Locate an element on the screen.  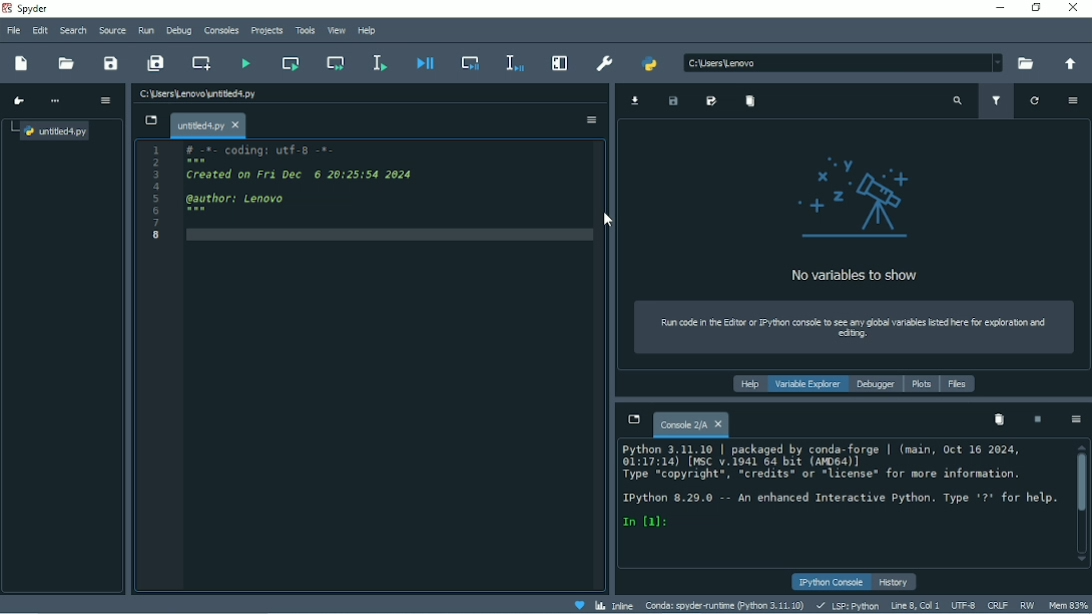
Change to parent directory is located at coordinates (1070, 64).